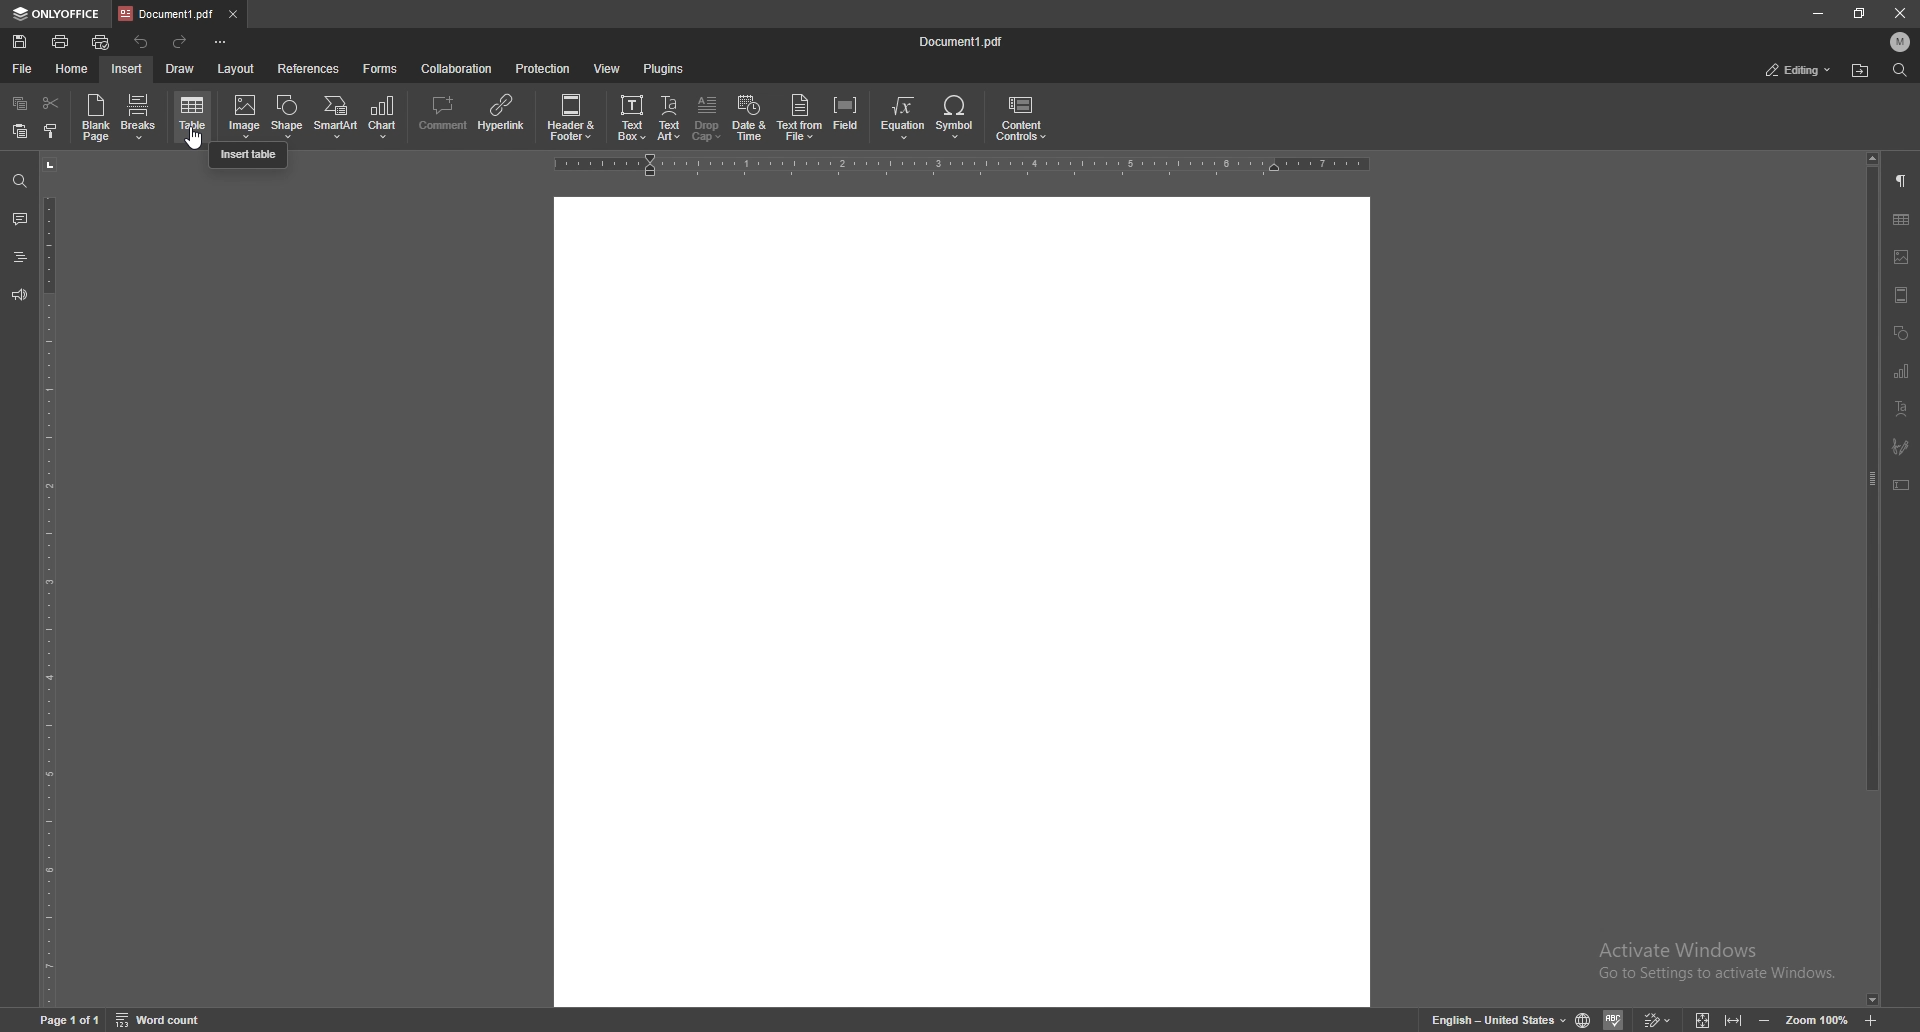 The image size is (1920, 1032). I want to click on header, so click(1903, 298).